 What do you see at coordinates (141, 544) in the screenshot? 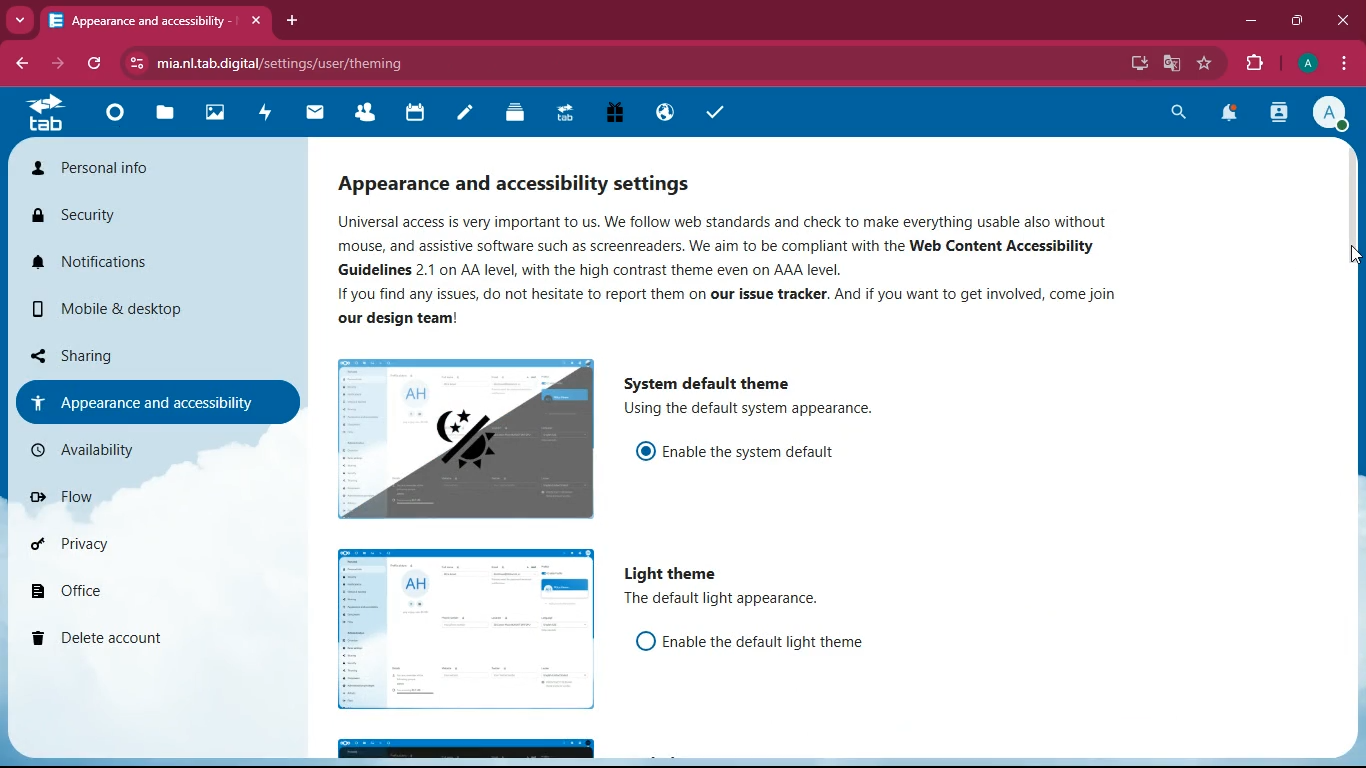
I see `privacy` at bounding box center [141, 544].